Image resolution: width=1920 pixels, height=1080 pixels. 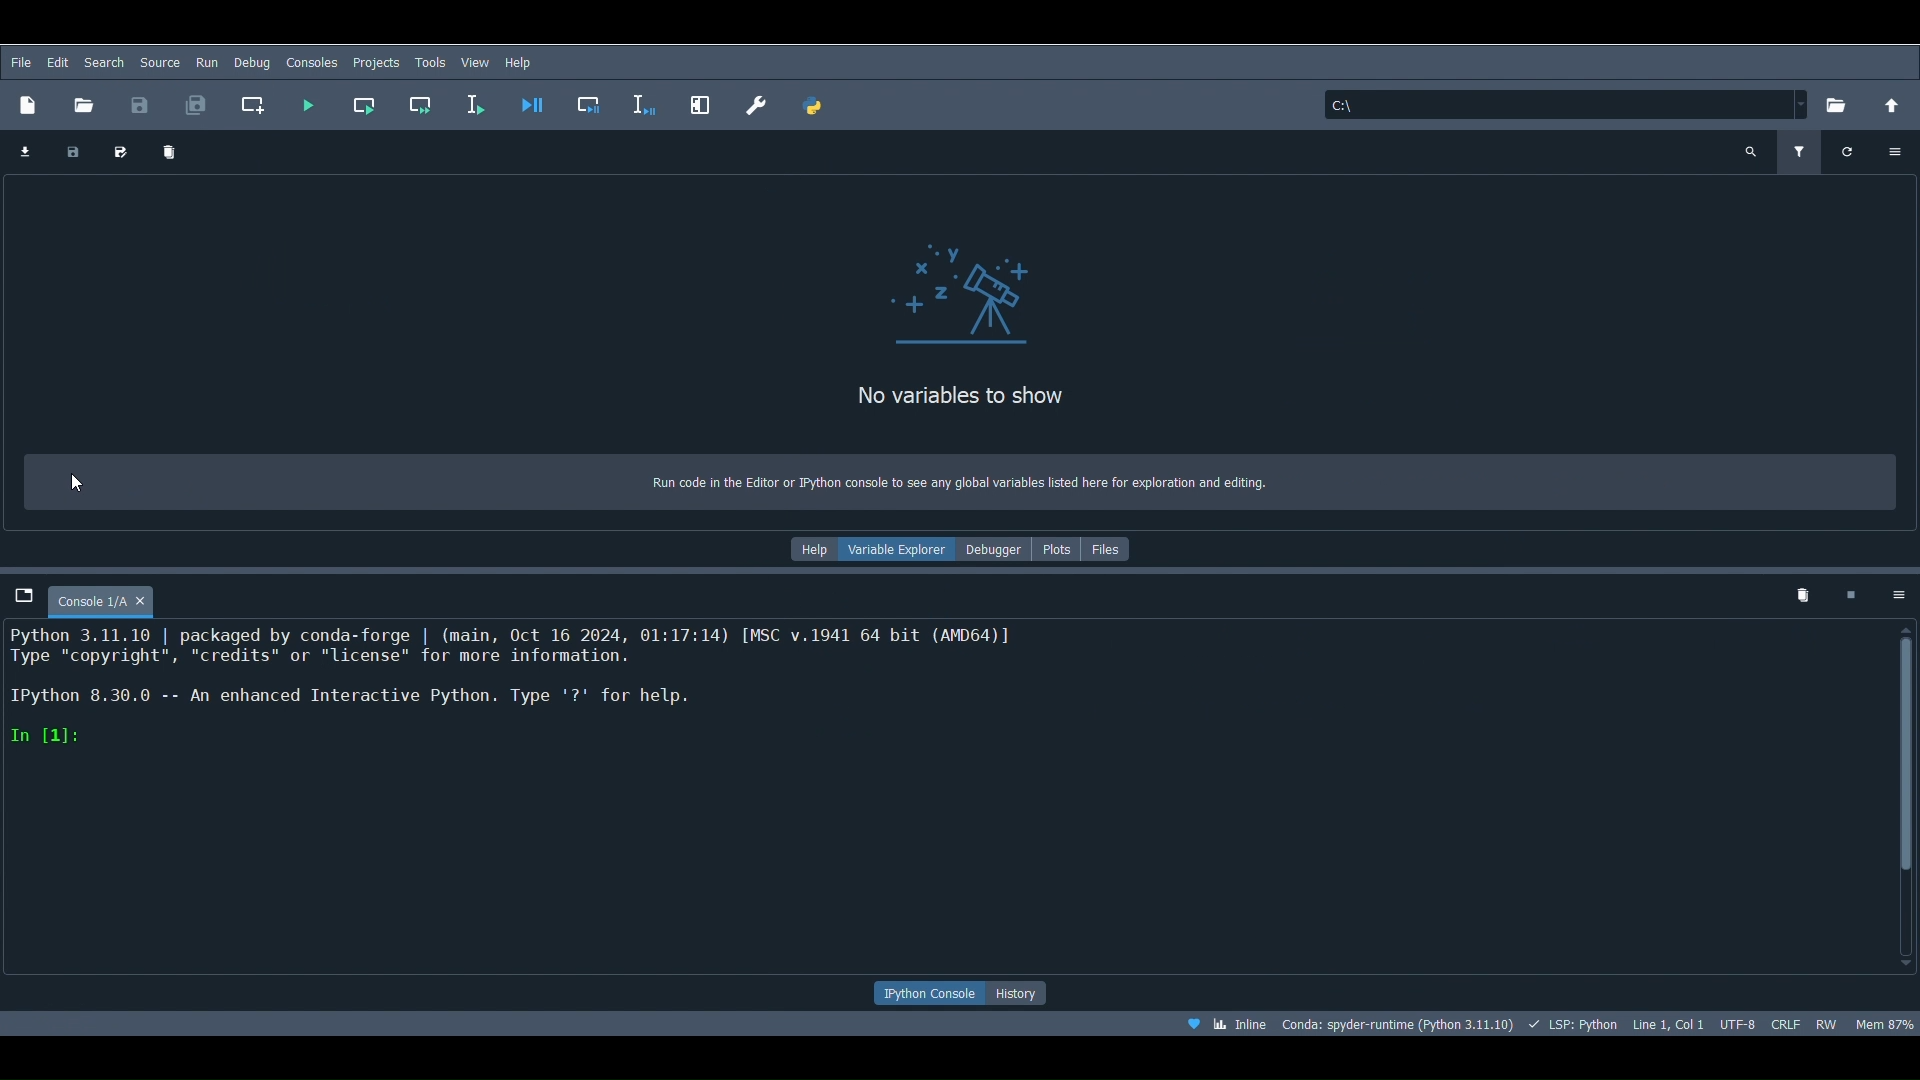 I want to click on Click to toggle between inline and interactive Matplotlib plotting, so click(x=1230, y=1025).